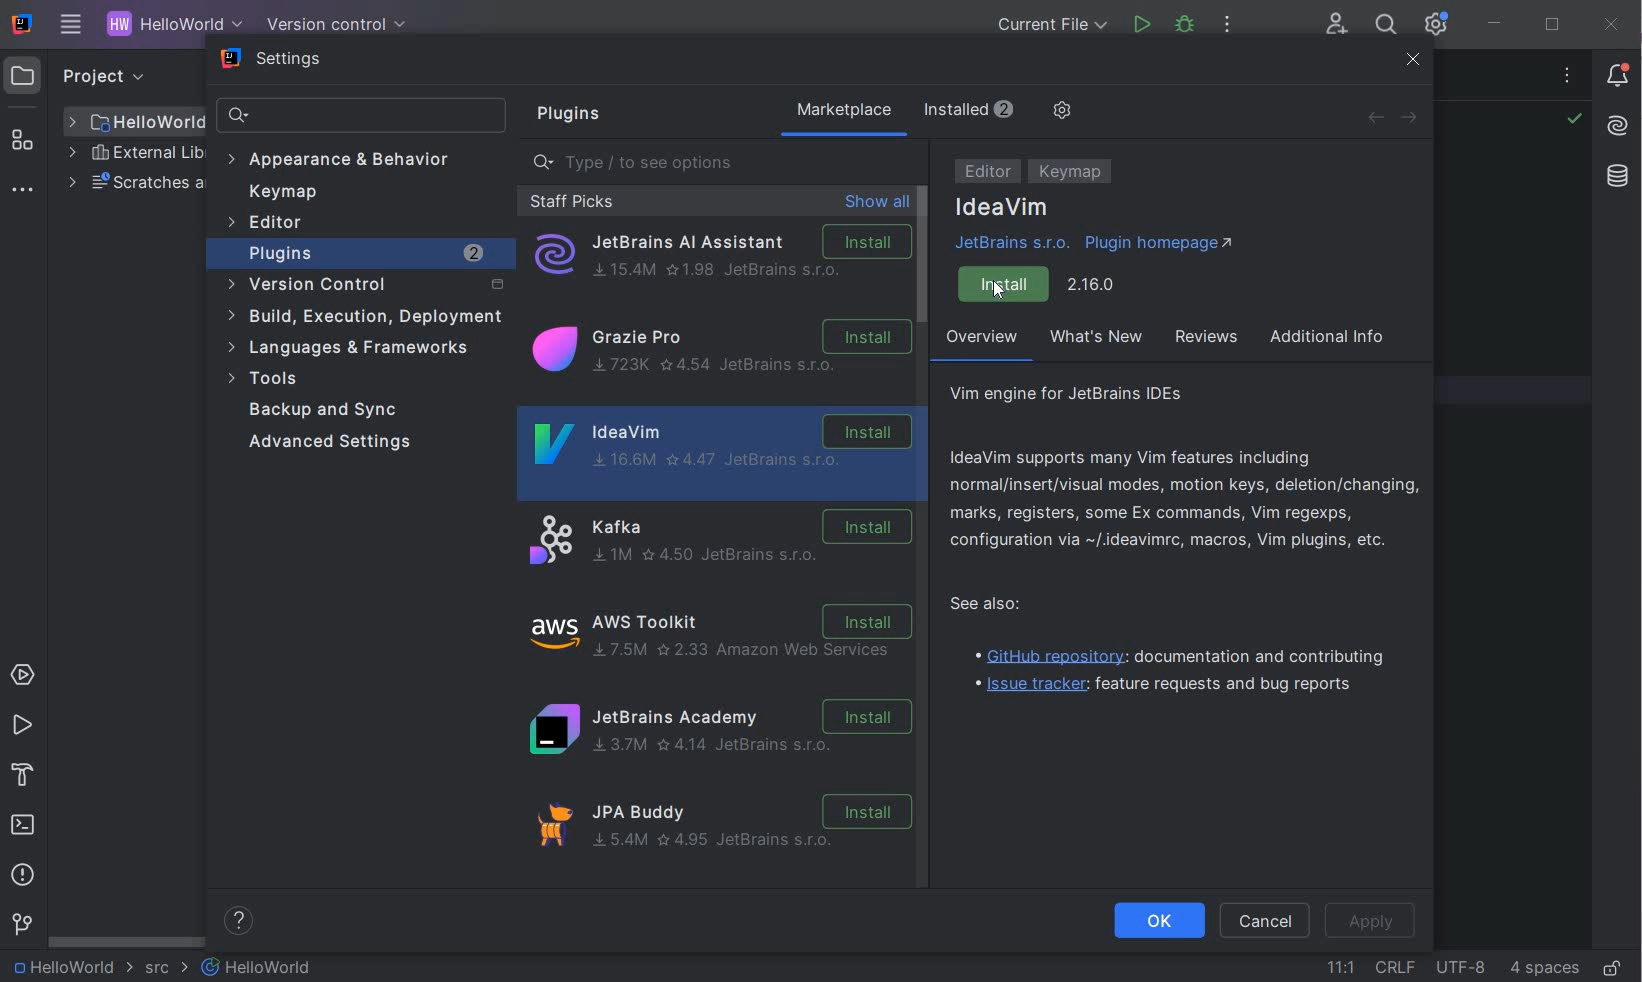 The image size is (1642, 982). I want to click on Aws Toolkit Installation, so click(724, 635).